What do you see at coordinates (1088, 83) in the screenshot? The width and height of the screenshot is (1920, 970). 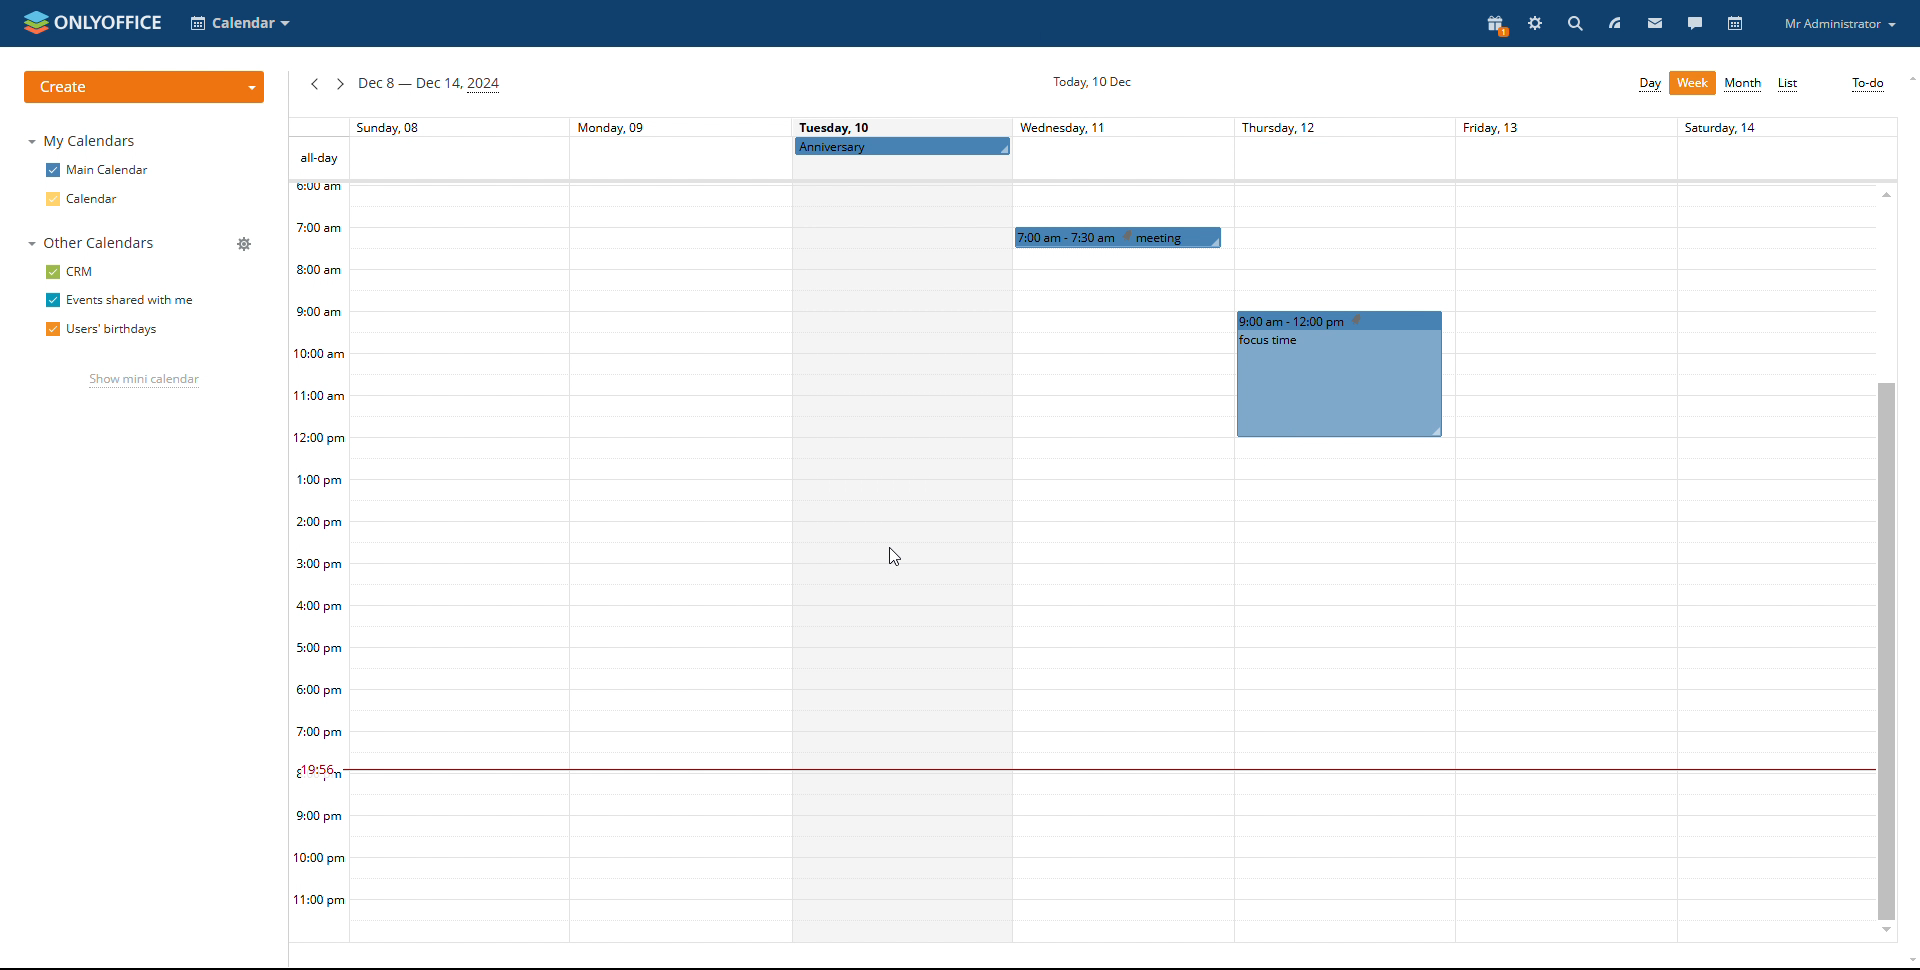 I see `current date` at bounding box center [1088, 83].